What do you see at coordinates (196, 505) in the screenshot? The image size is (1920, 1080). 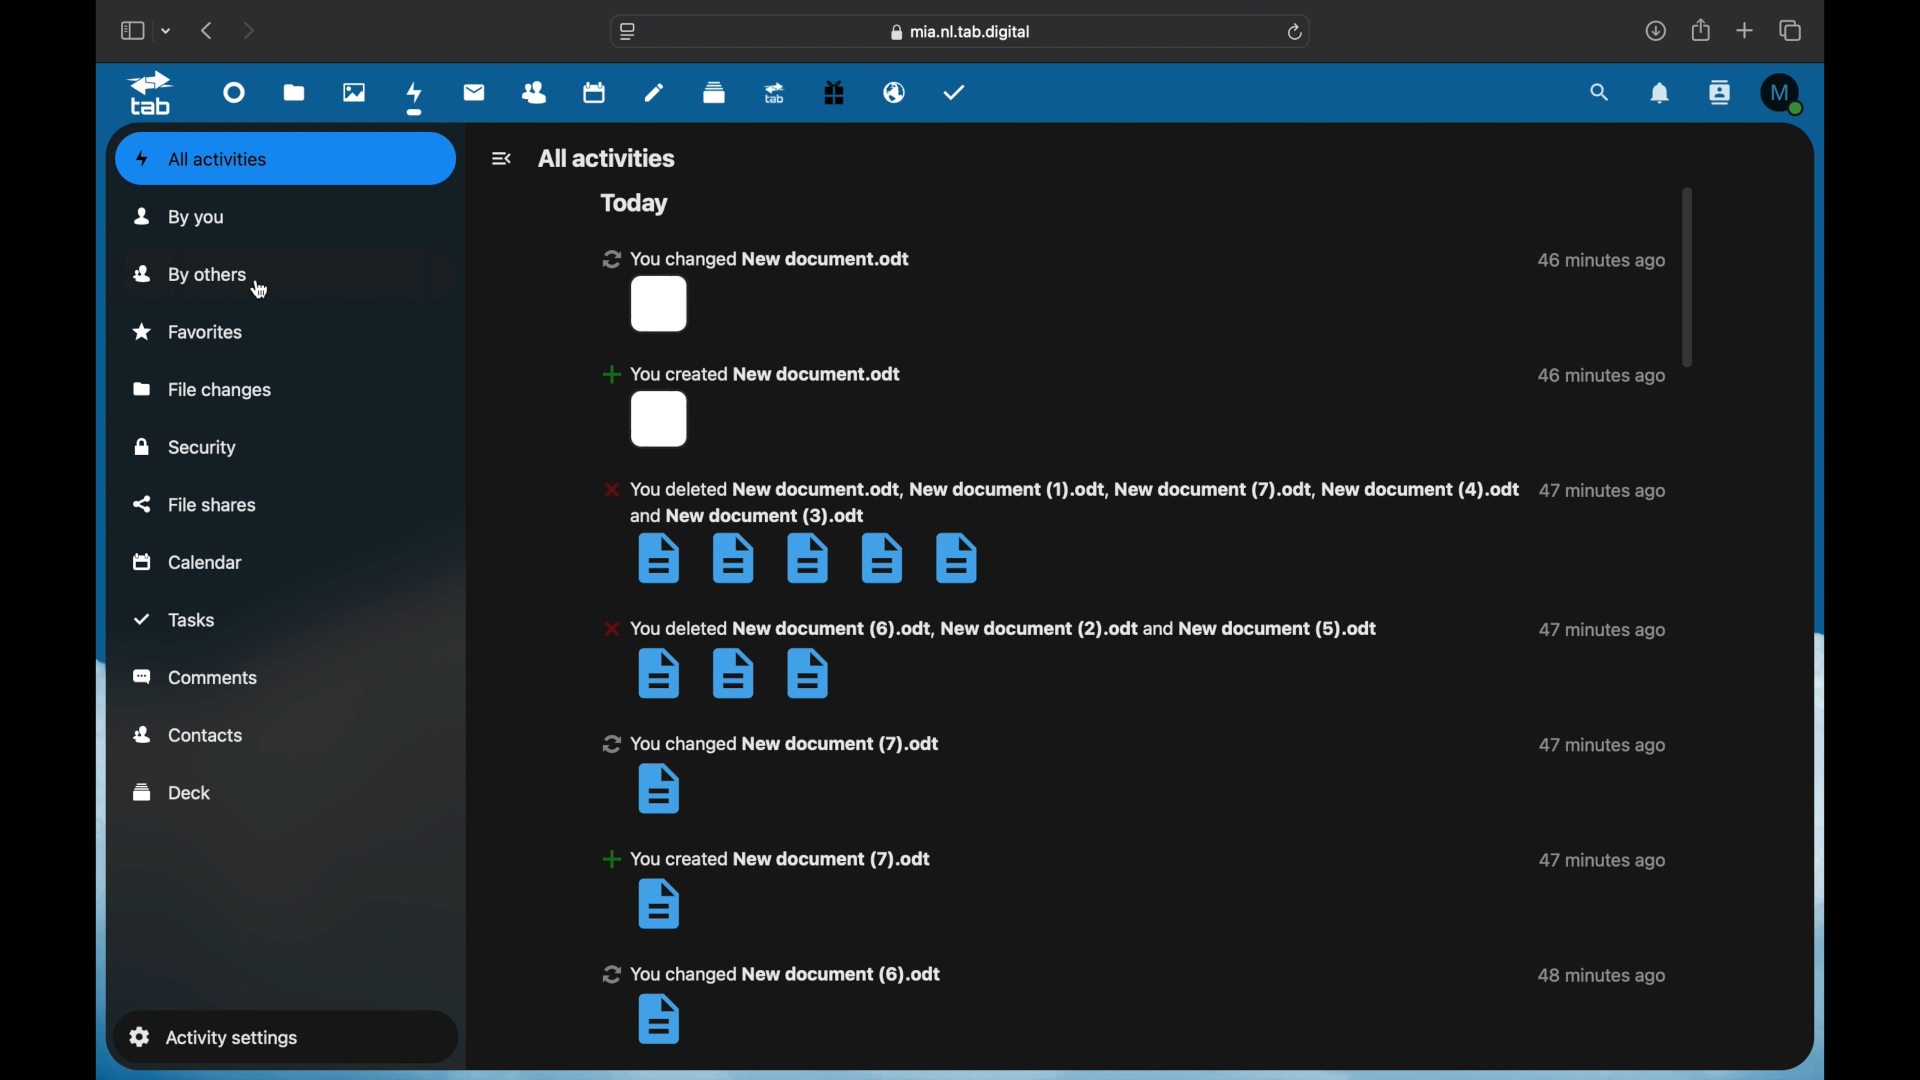 I see `file shares` at bounding box center [196, 505].